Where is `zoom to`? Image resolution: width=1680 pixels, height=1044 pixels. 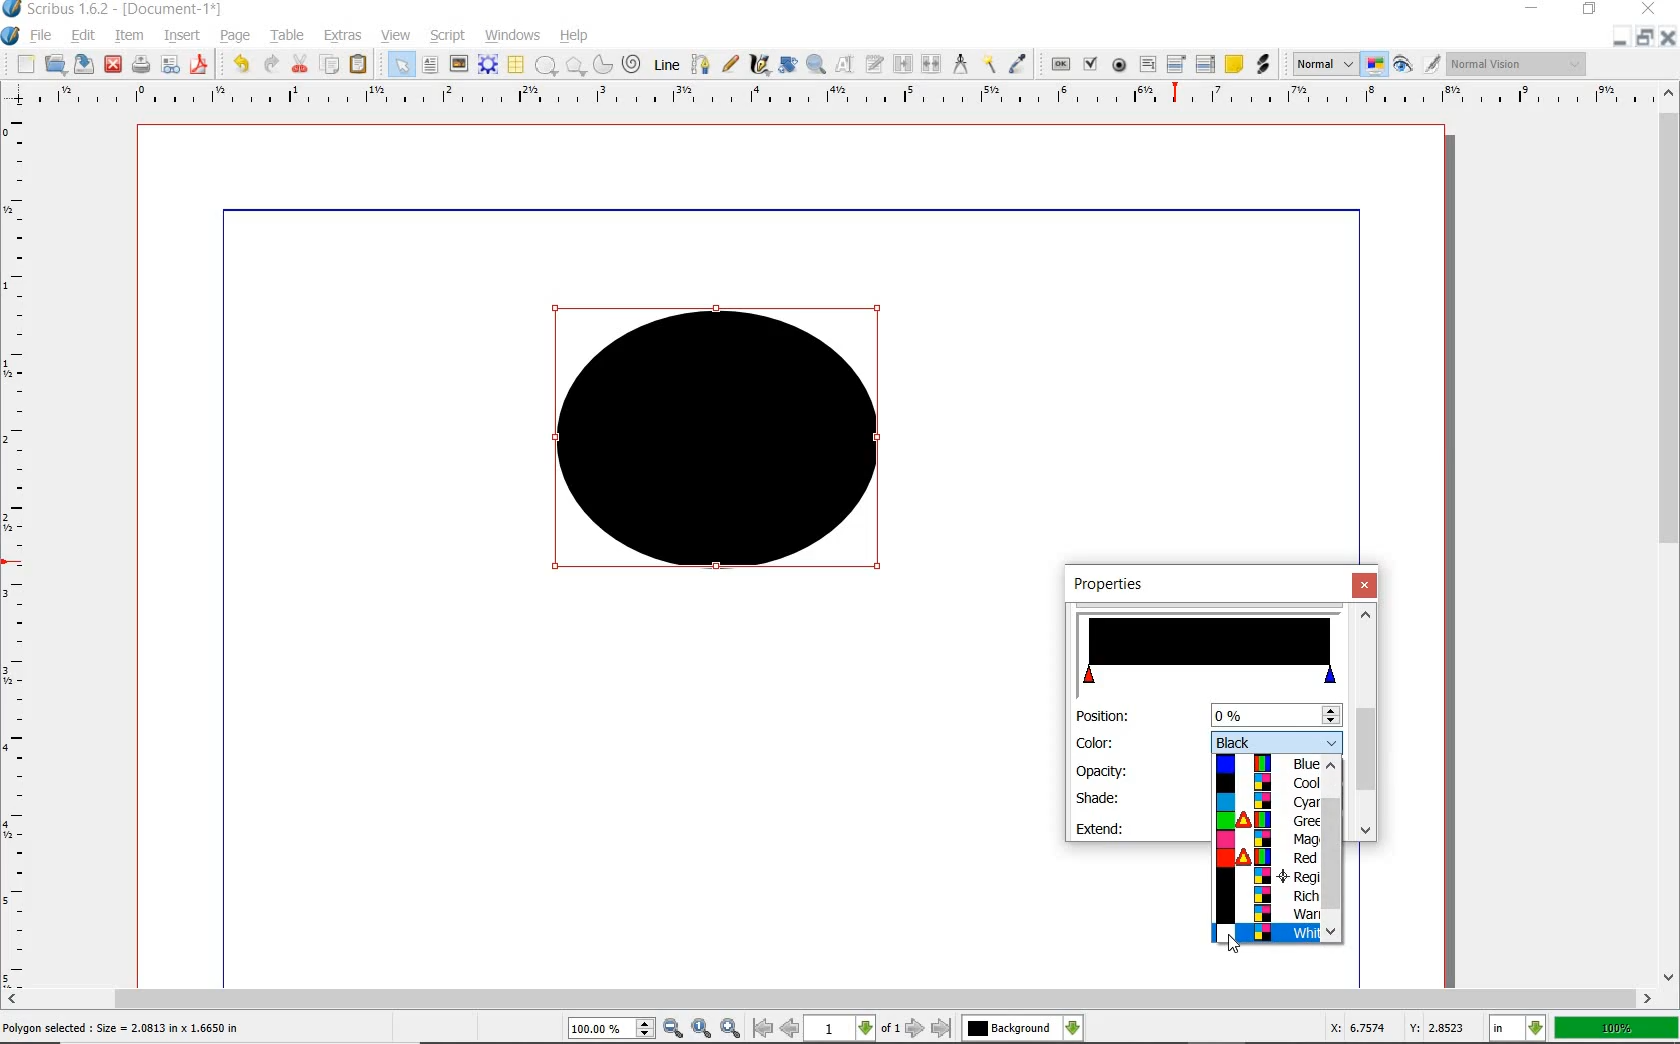 zoom to is located at coordinates (703, 1028).